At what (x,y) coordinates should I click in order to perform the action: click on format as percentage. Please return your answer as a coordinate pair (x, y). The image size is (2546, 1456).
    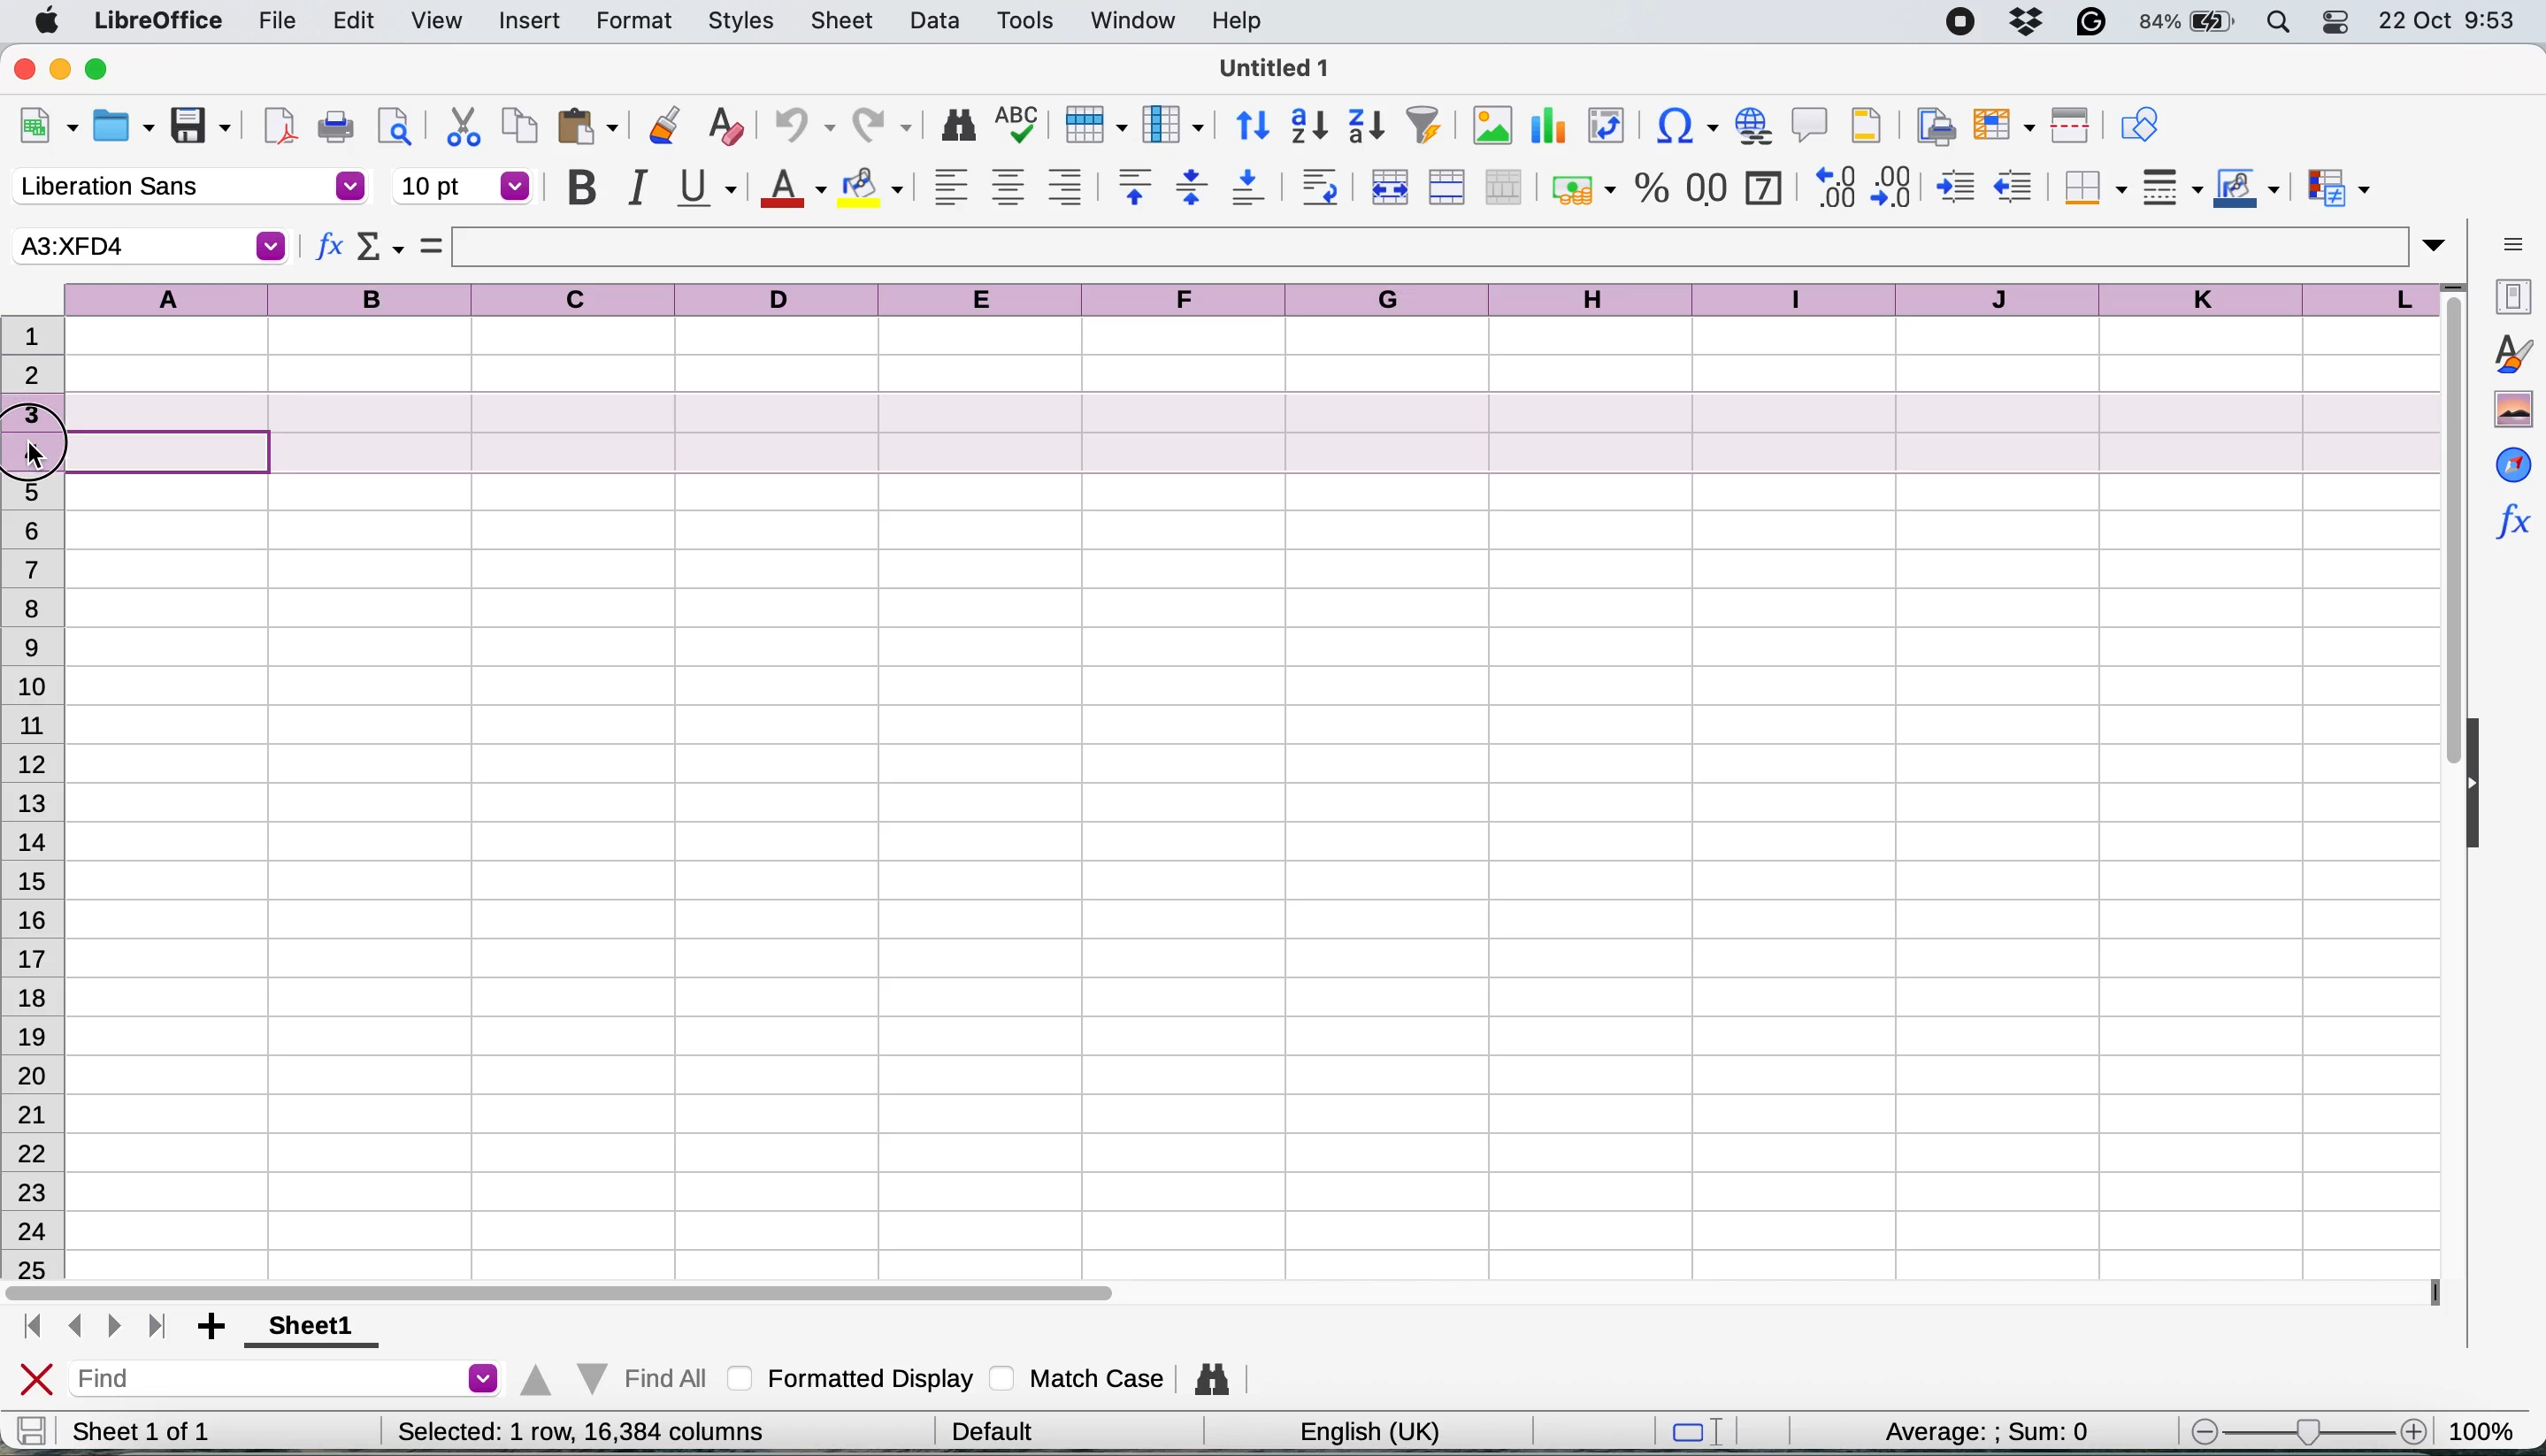
    Looking at the image, I should click on (1652, 188).